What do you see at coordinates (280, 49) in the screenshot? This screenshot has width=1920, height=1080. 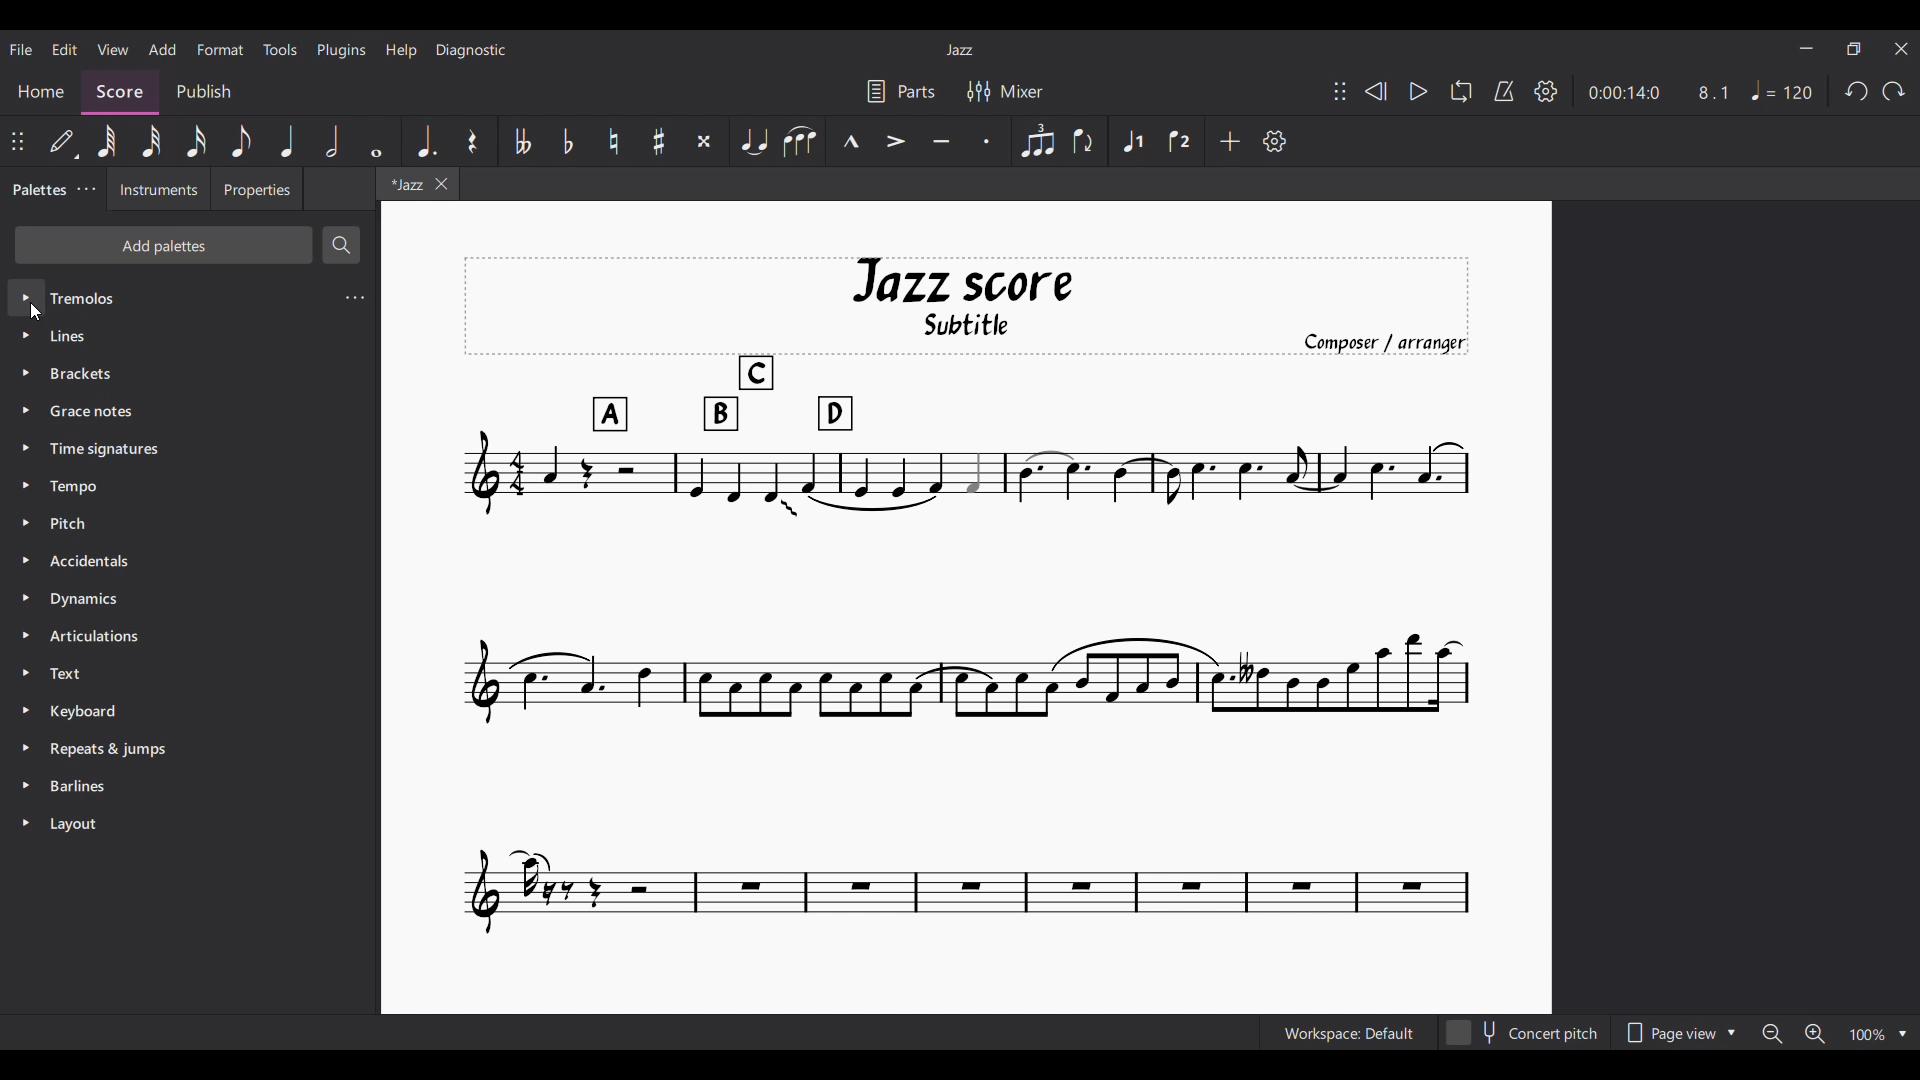 I see `Tools` at bounding box center [280, 49].